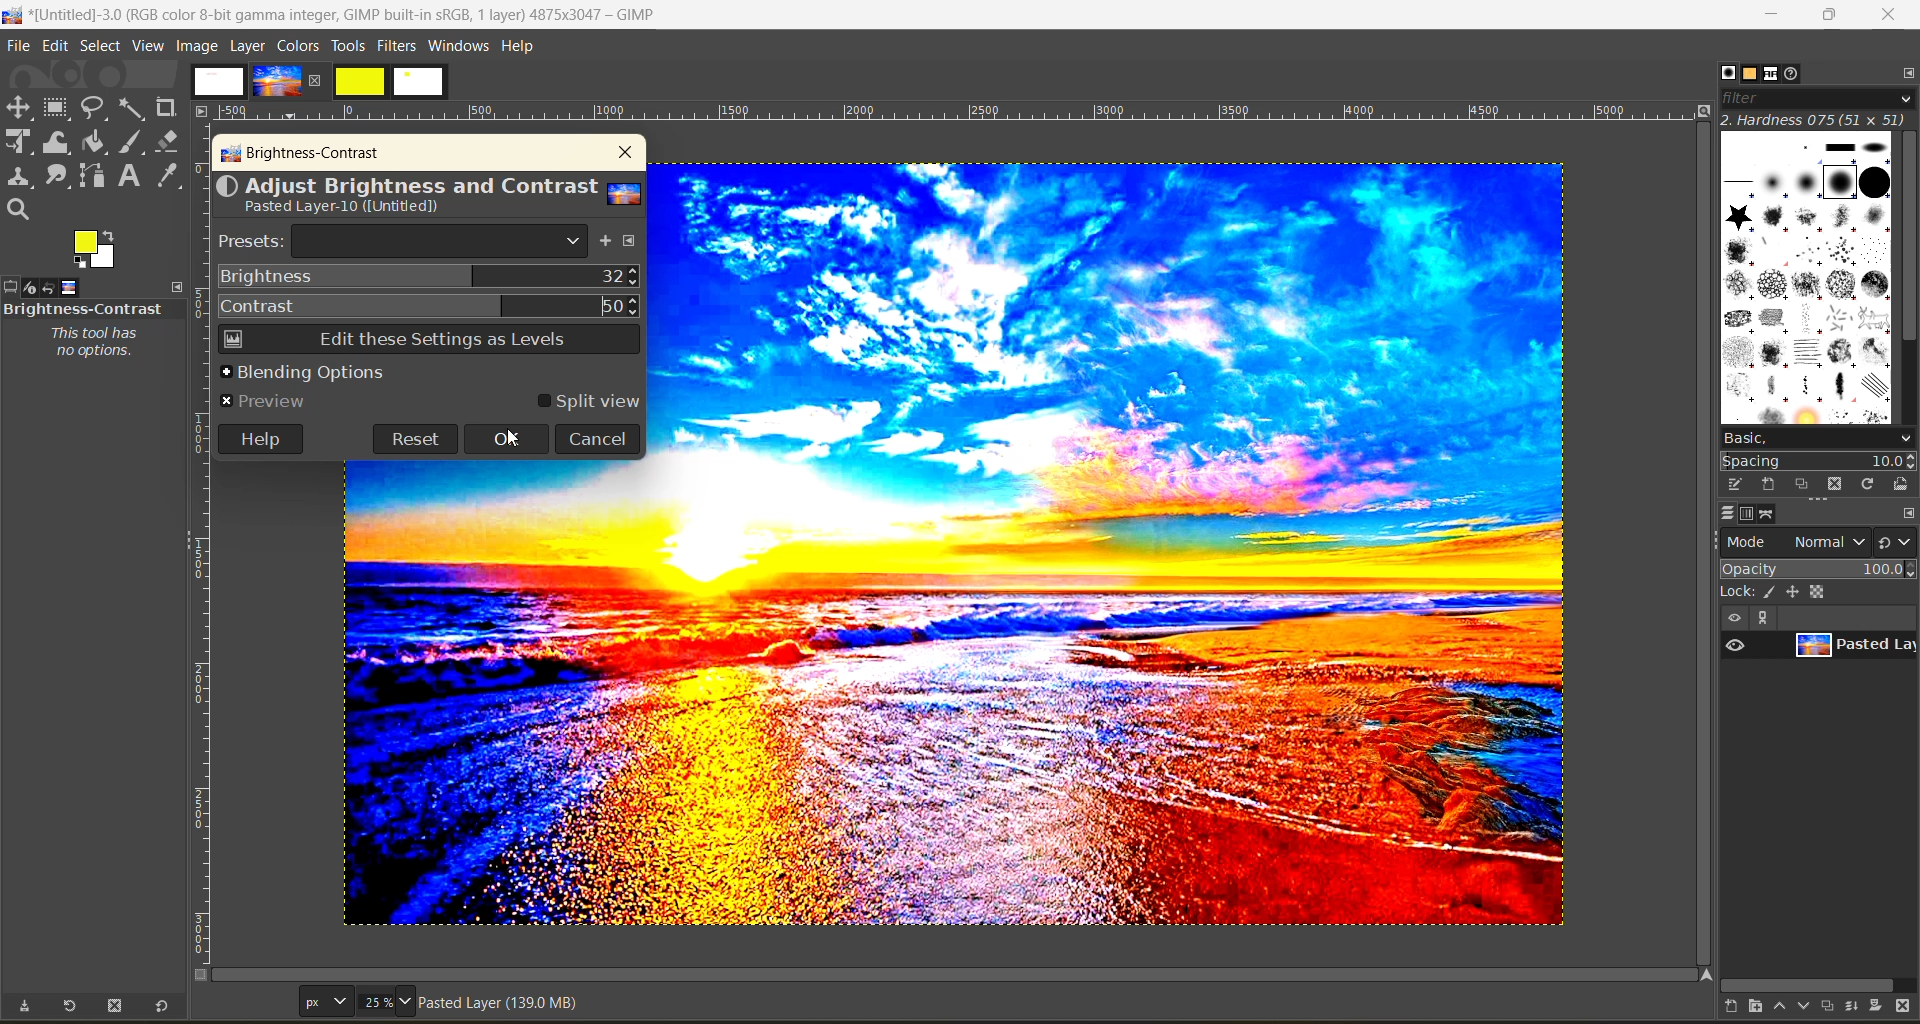 The image size is (1920, 1024). What do you see at coordinates (1897, 546) in the screenshot?
I see `switch to another group` at bounding box center [1897, 546].